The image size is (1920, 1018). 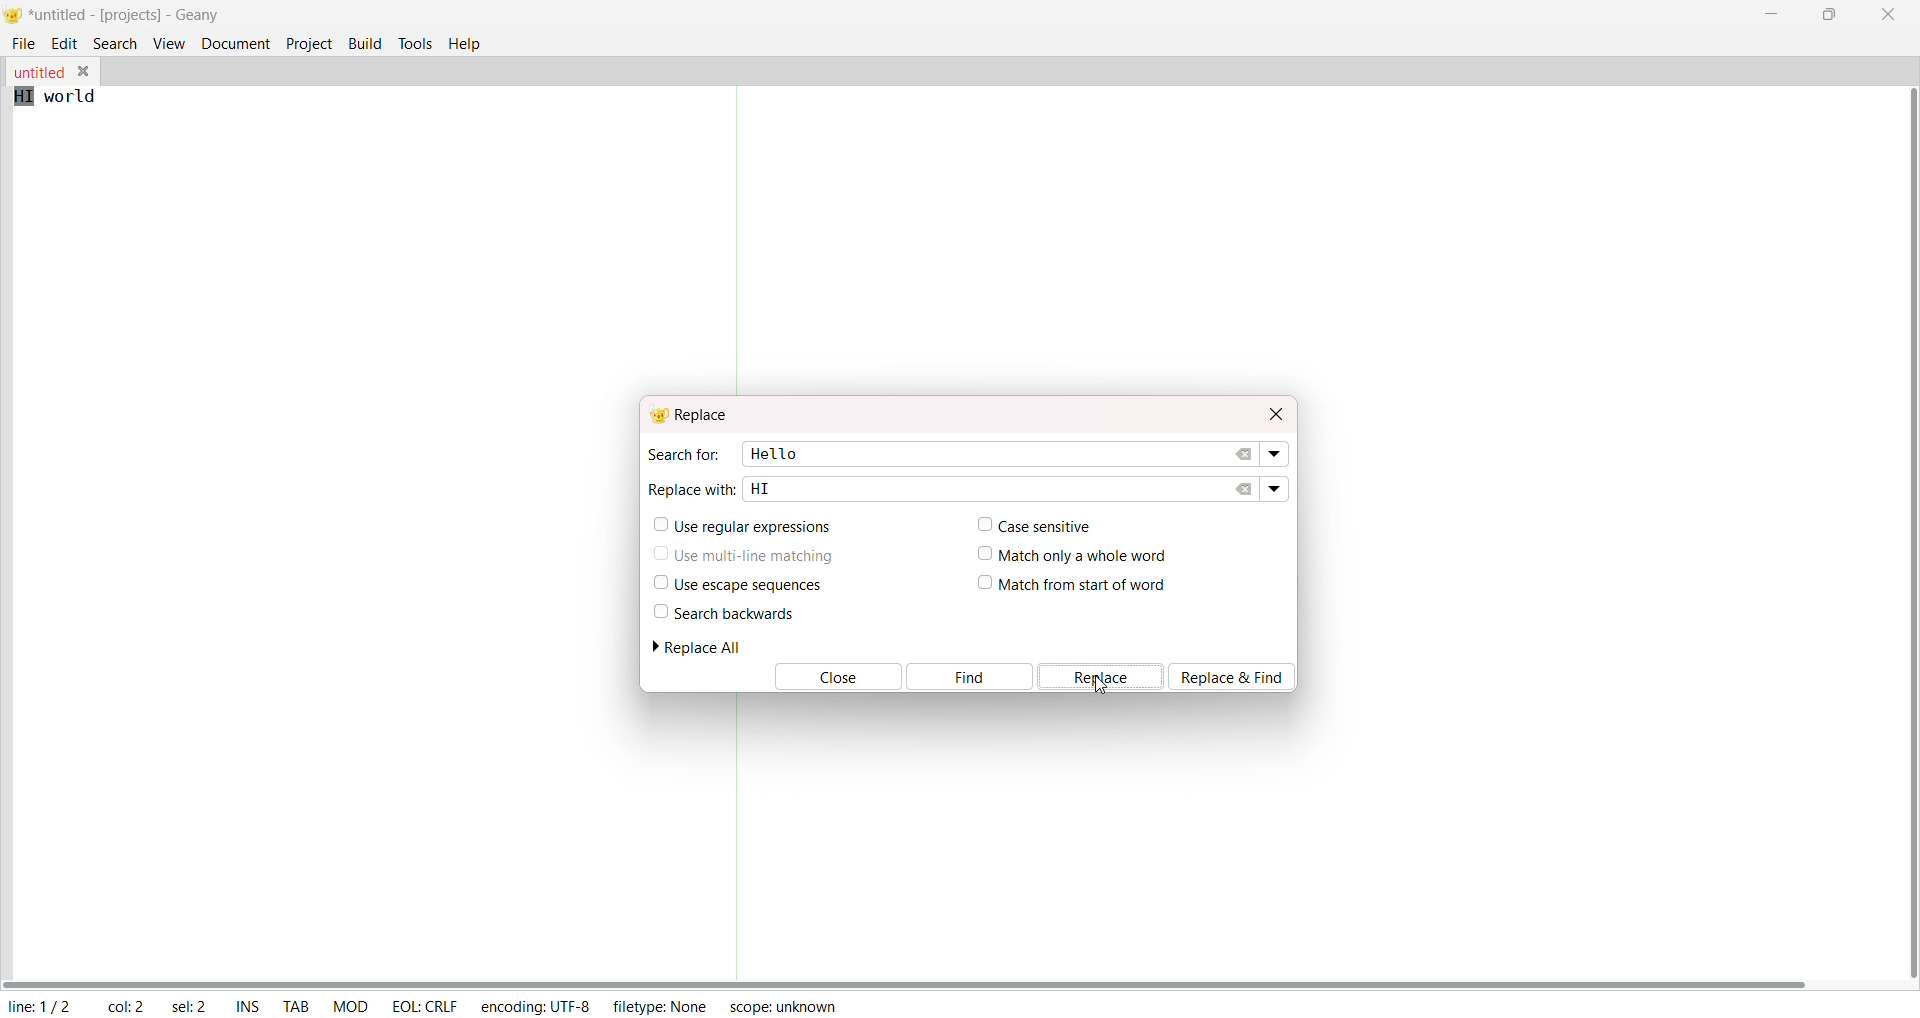 What do you see at coordinates (424, 1003) in the screenshot?
I see `EOL: CRLF` at bounding box center [424, 1003].